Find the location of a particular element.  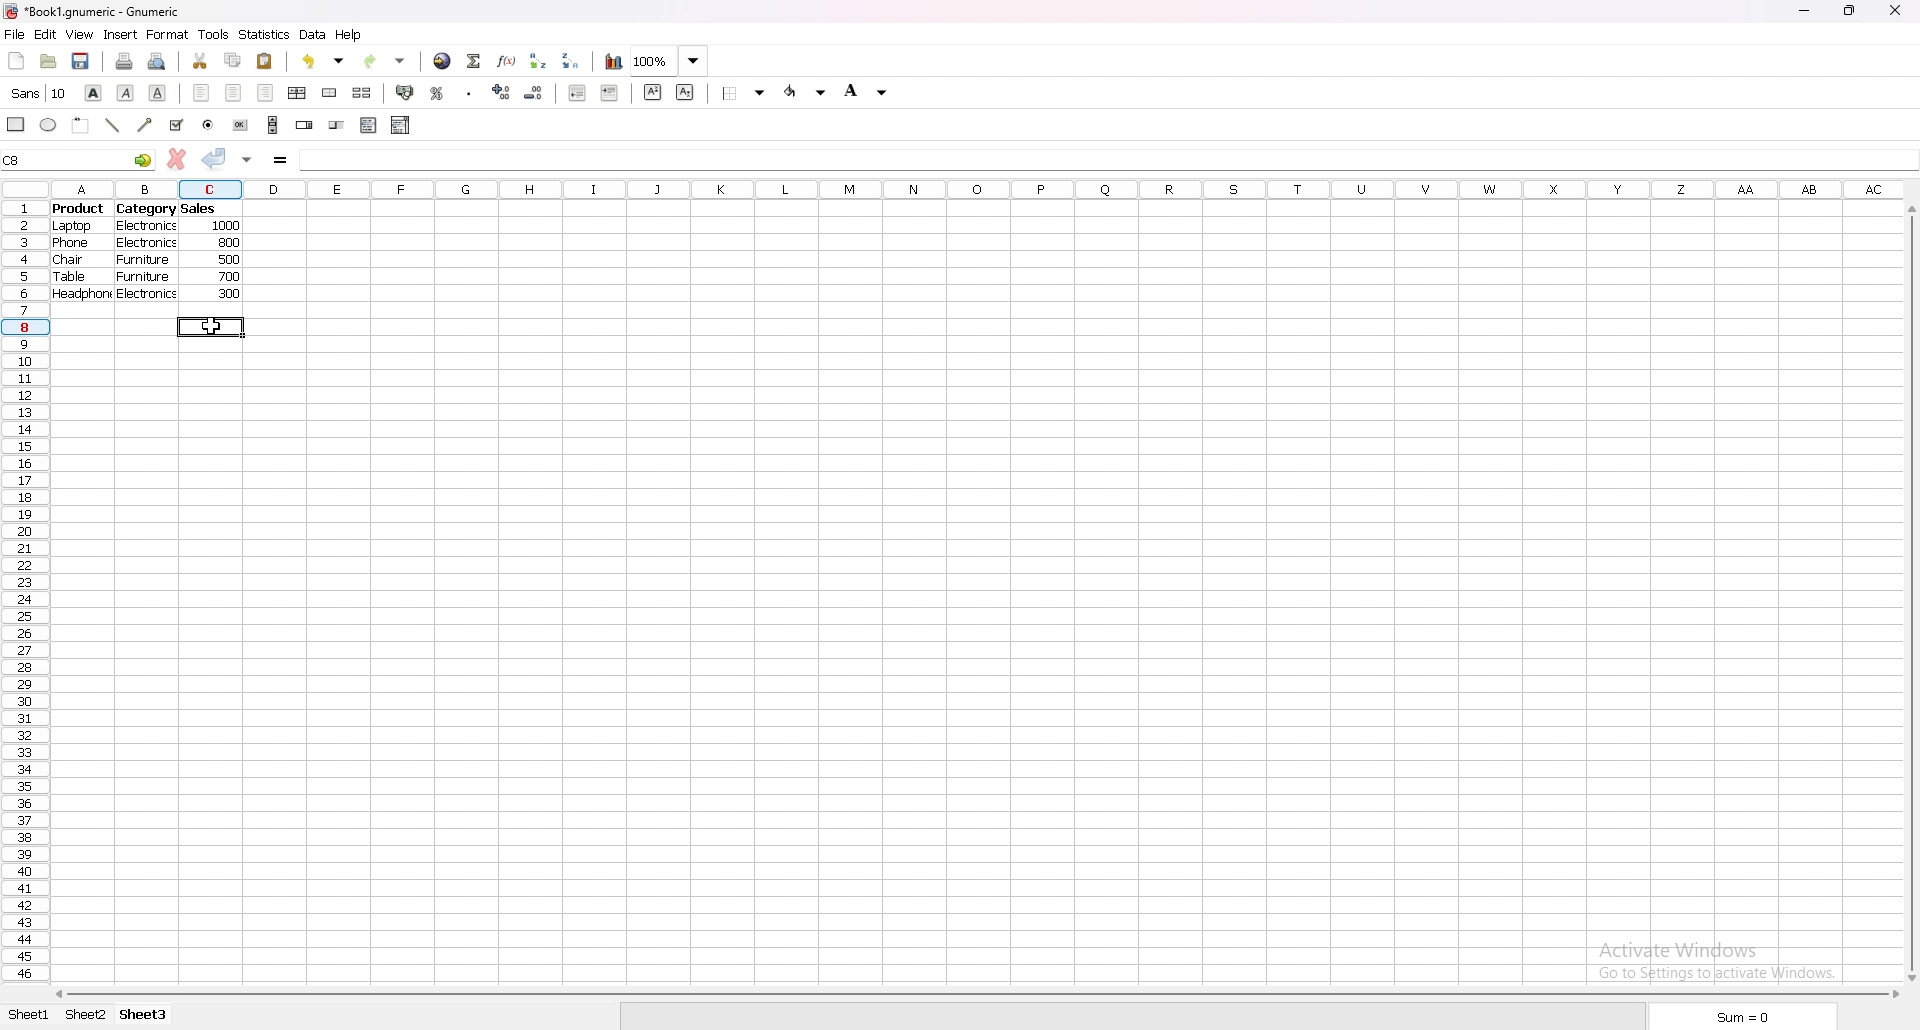

sheet 2 is located at coordinates (85, 1016).